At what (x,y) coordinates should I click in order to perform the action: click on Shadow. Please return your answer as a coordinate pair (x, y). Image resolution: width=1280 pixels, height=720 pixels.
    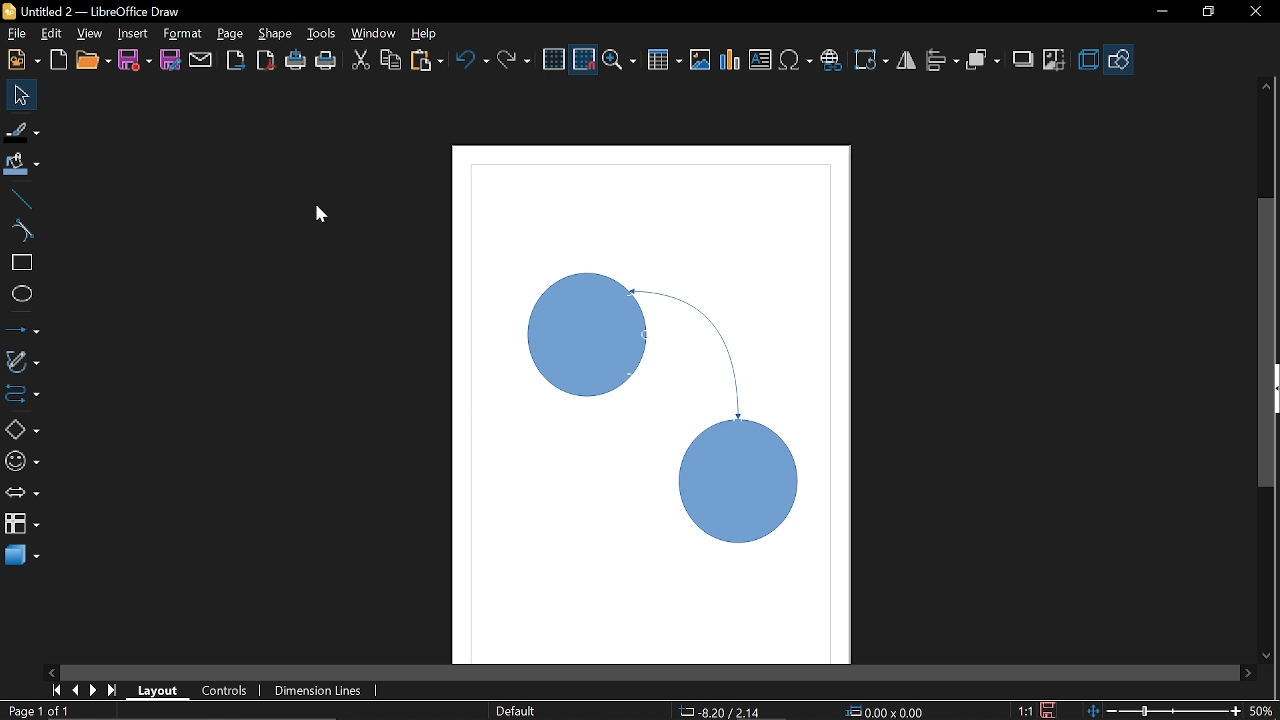
    Looking at the image, I should click on (1022, 60).